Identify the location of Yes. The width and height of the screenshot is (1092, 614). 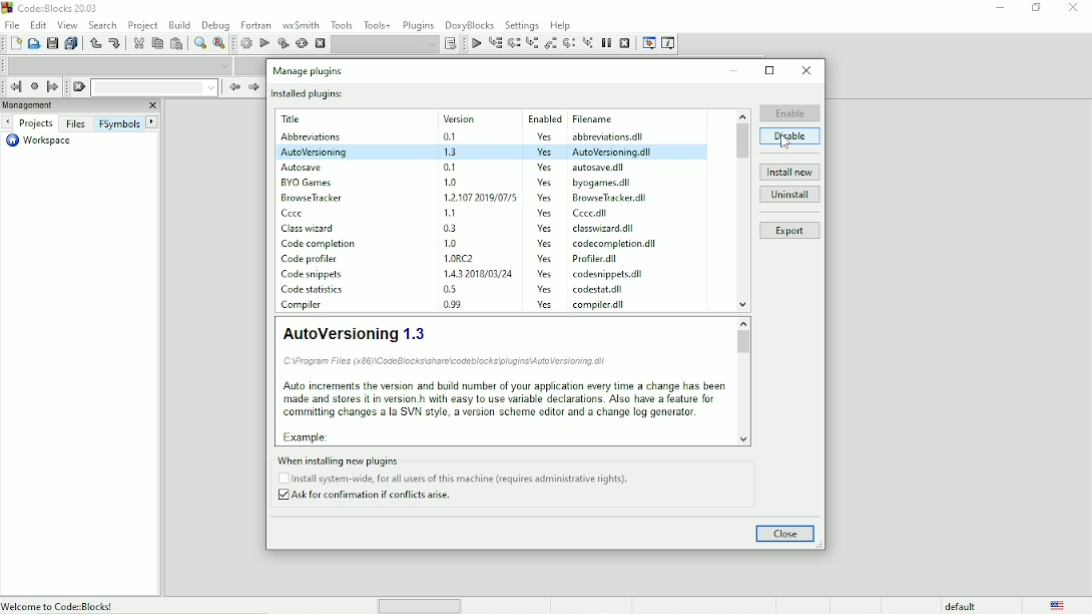
(540, 182).